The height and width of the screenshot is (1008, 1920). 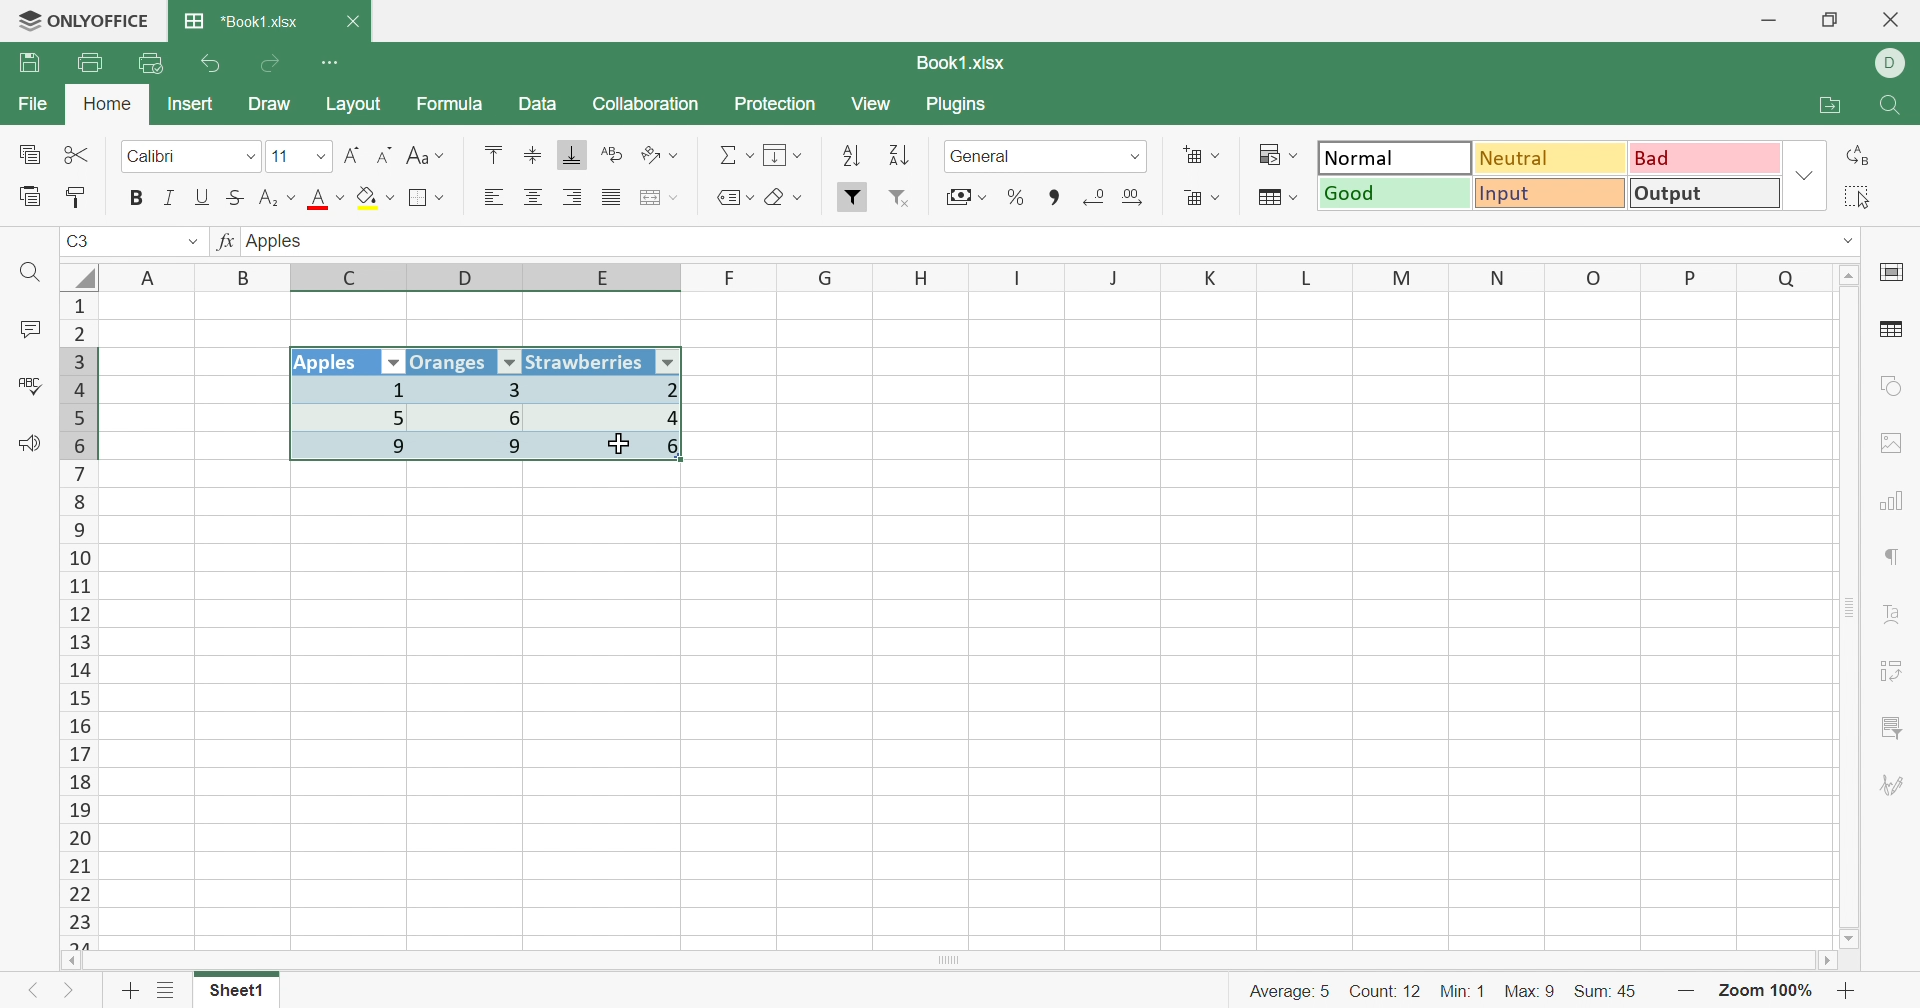 What do you see at coordinates (83, 22) in the screenshot?
I see `ONLYOFFICE` at bounding box center [83, 22].